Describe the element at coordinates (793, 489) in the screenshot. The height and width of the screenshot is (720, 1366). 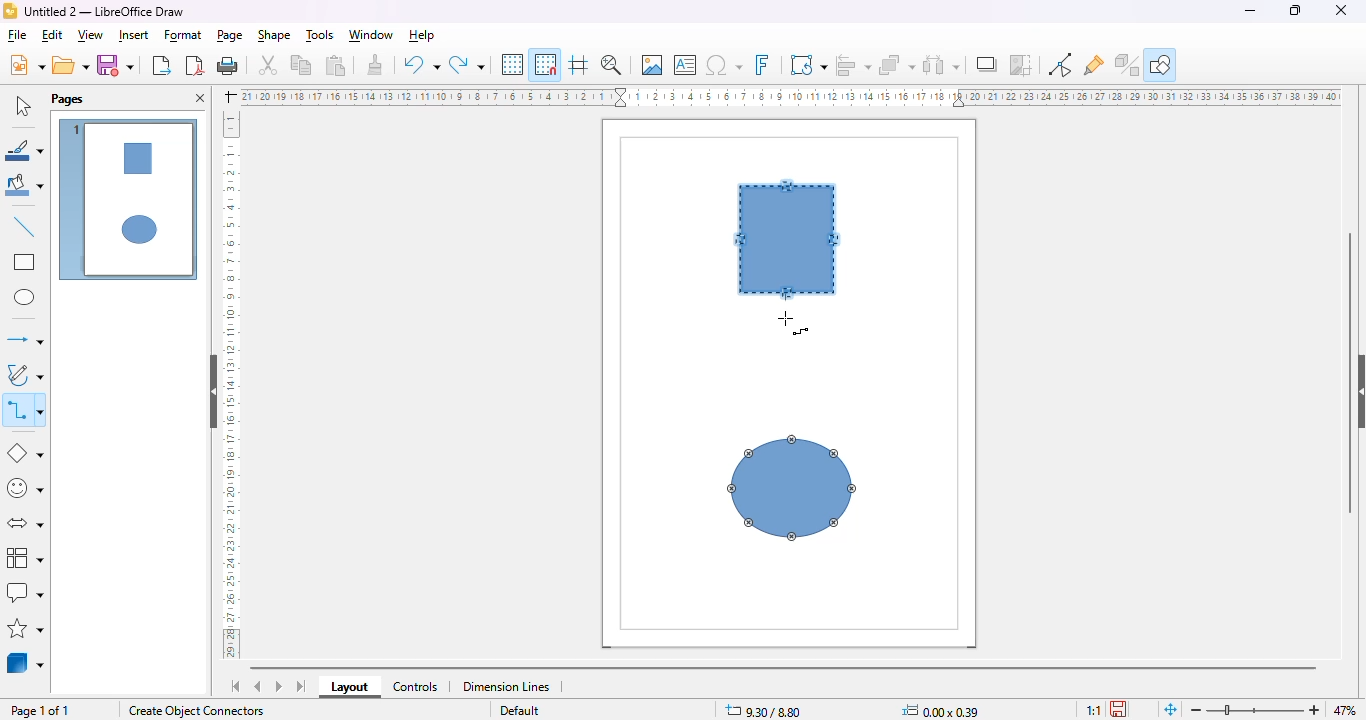
I see `shape 2` at that location.